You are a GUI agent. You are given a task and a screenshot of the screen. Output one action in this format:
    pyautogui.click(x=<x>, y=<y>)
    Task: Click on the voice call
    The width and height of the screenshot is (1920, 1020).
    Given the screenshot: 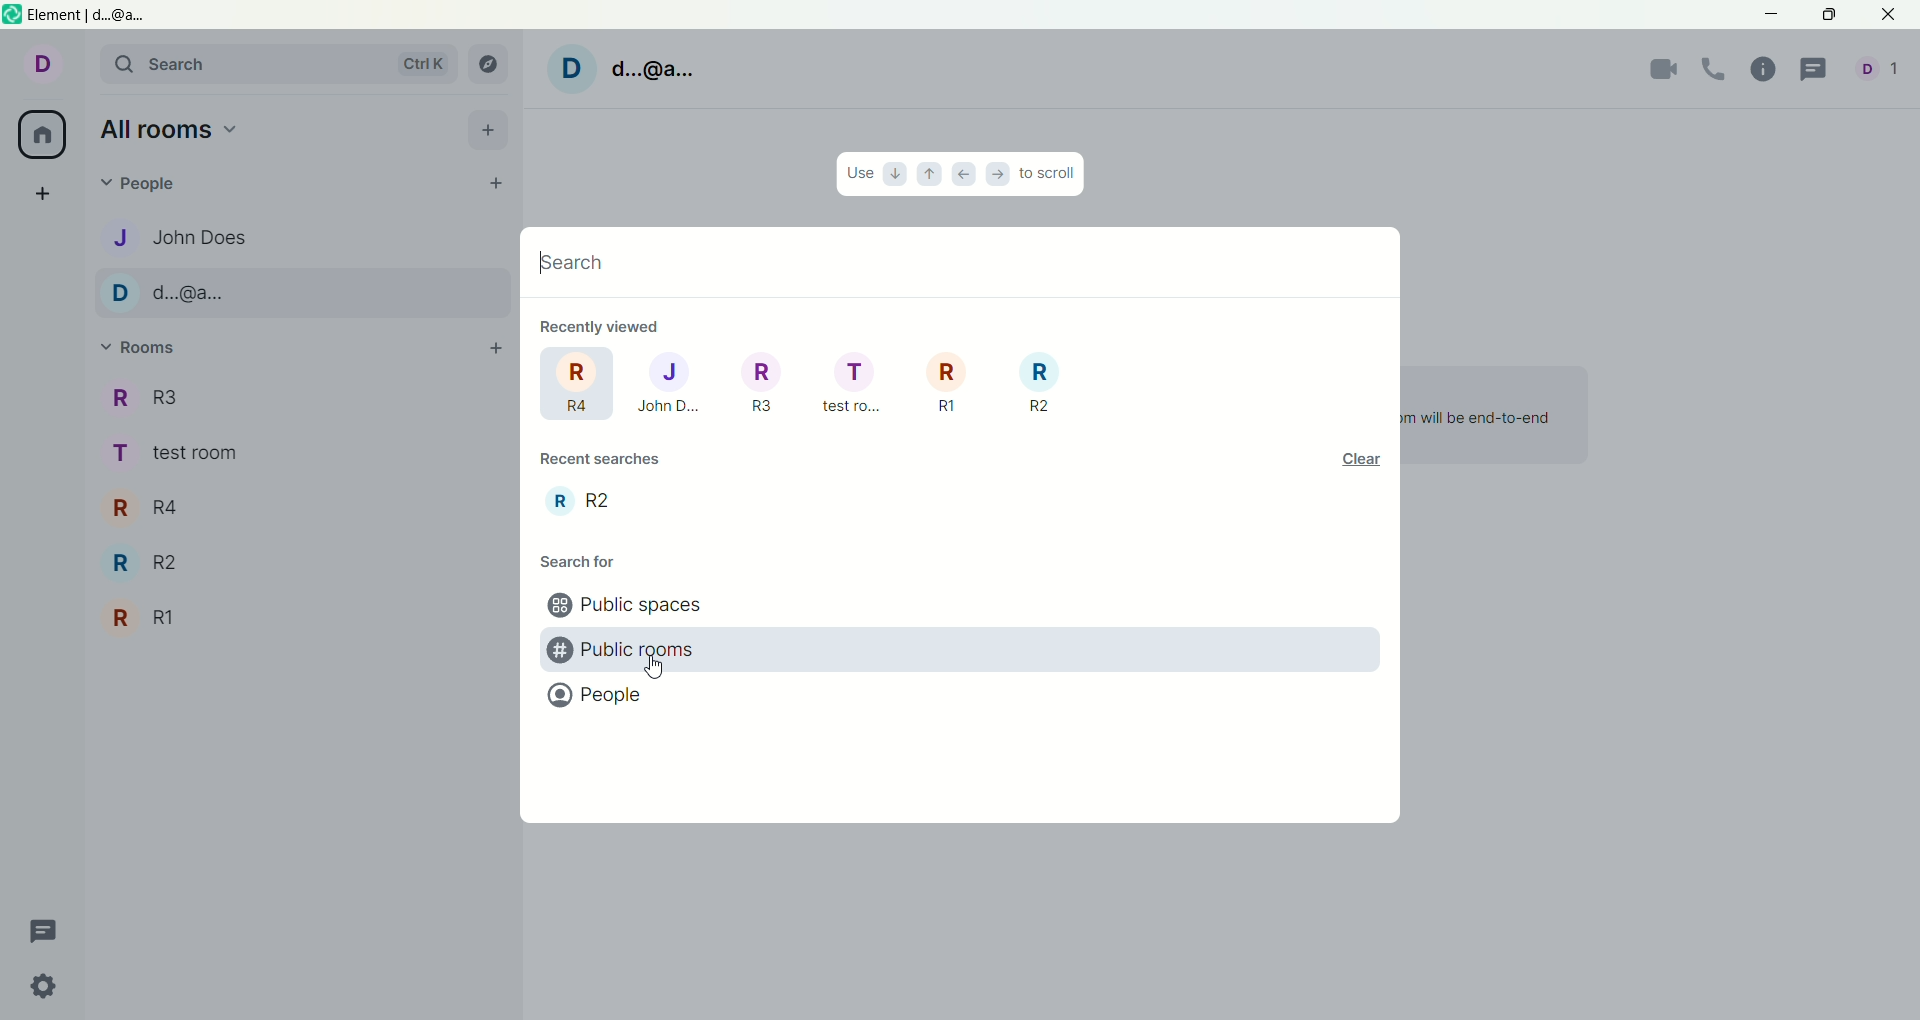 What is the action you would take?
    pyautogui.click(x=1715, y=69)
    